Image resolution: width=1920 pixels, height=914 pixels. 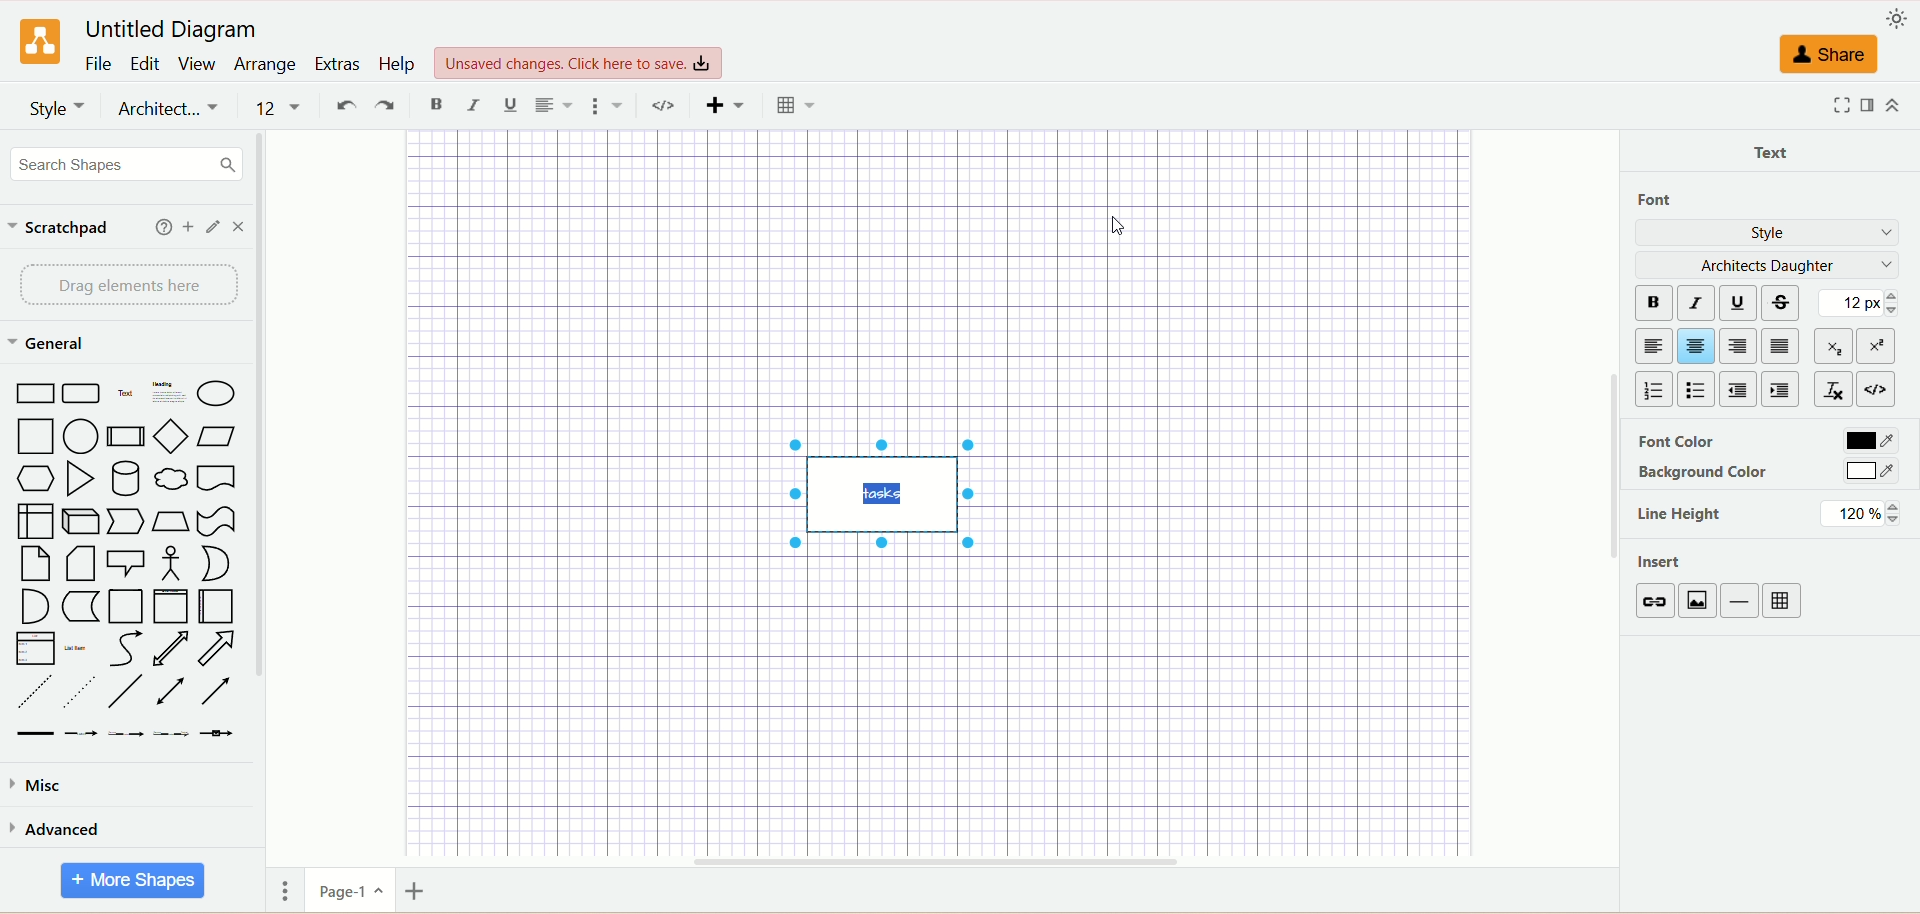 I want to click on right, so click(x=1739, y=347).